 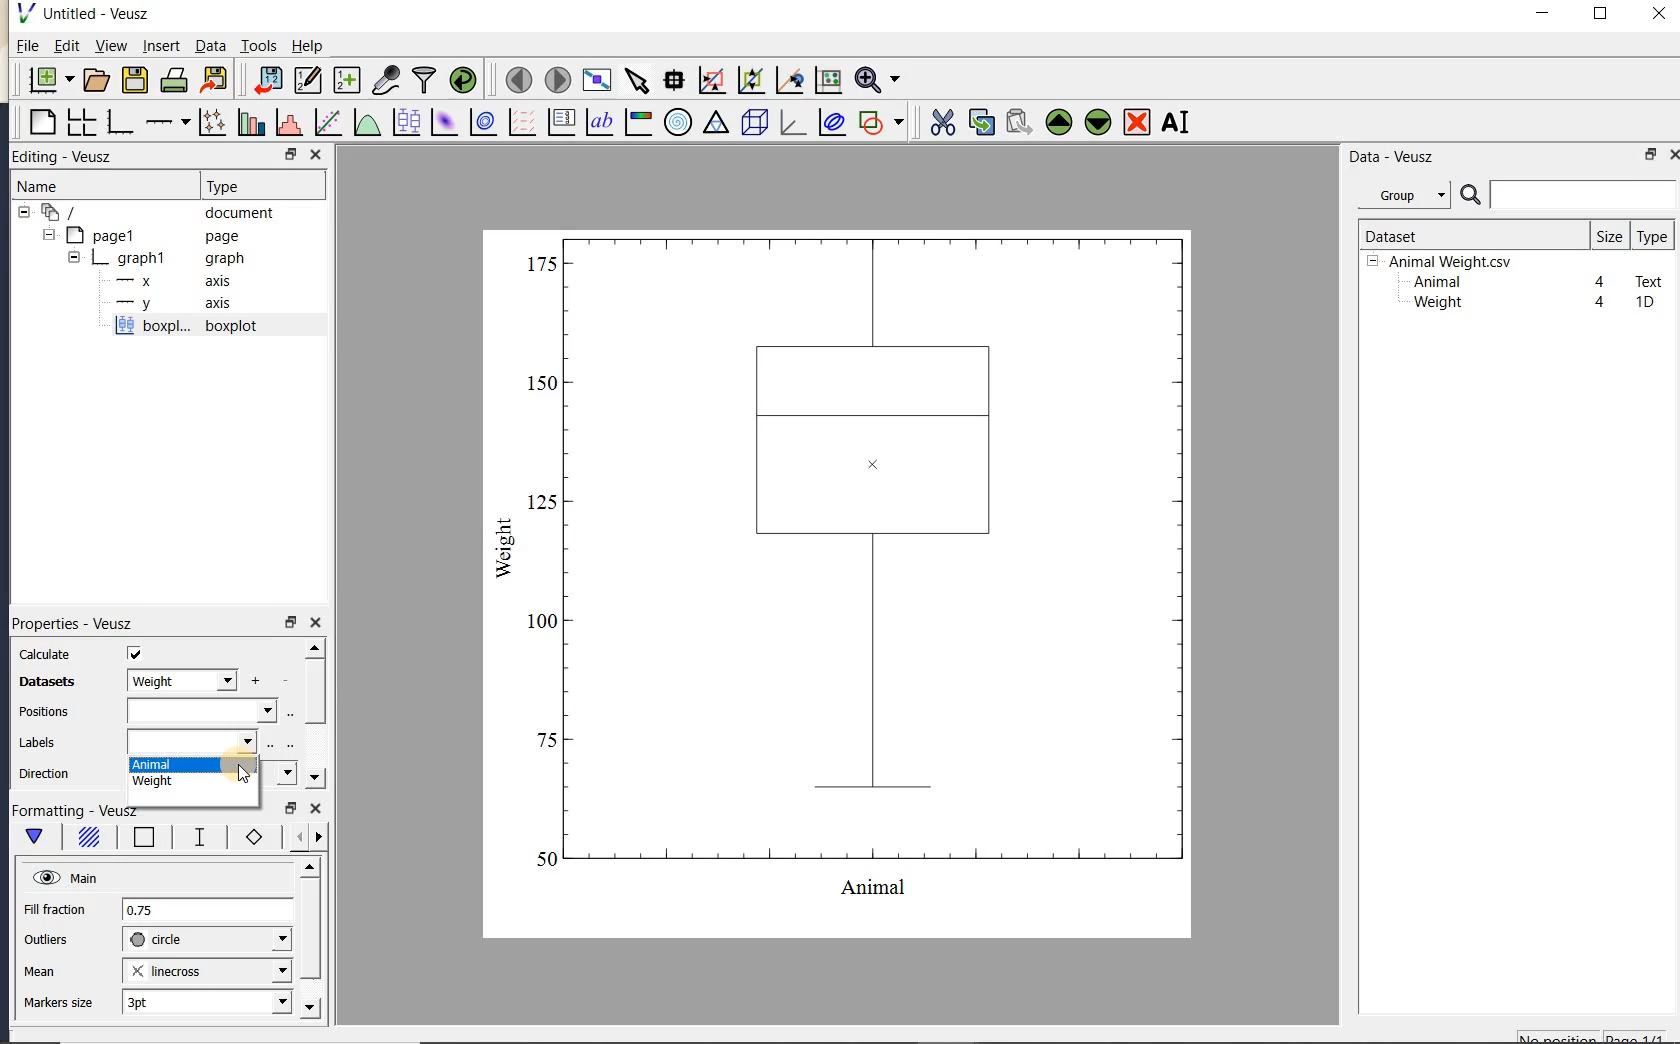 What do you see at coordinates (1601, 14) in the screenshot?
I see `maximize` at bounding box center [1601, 14].